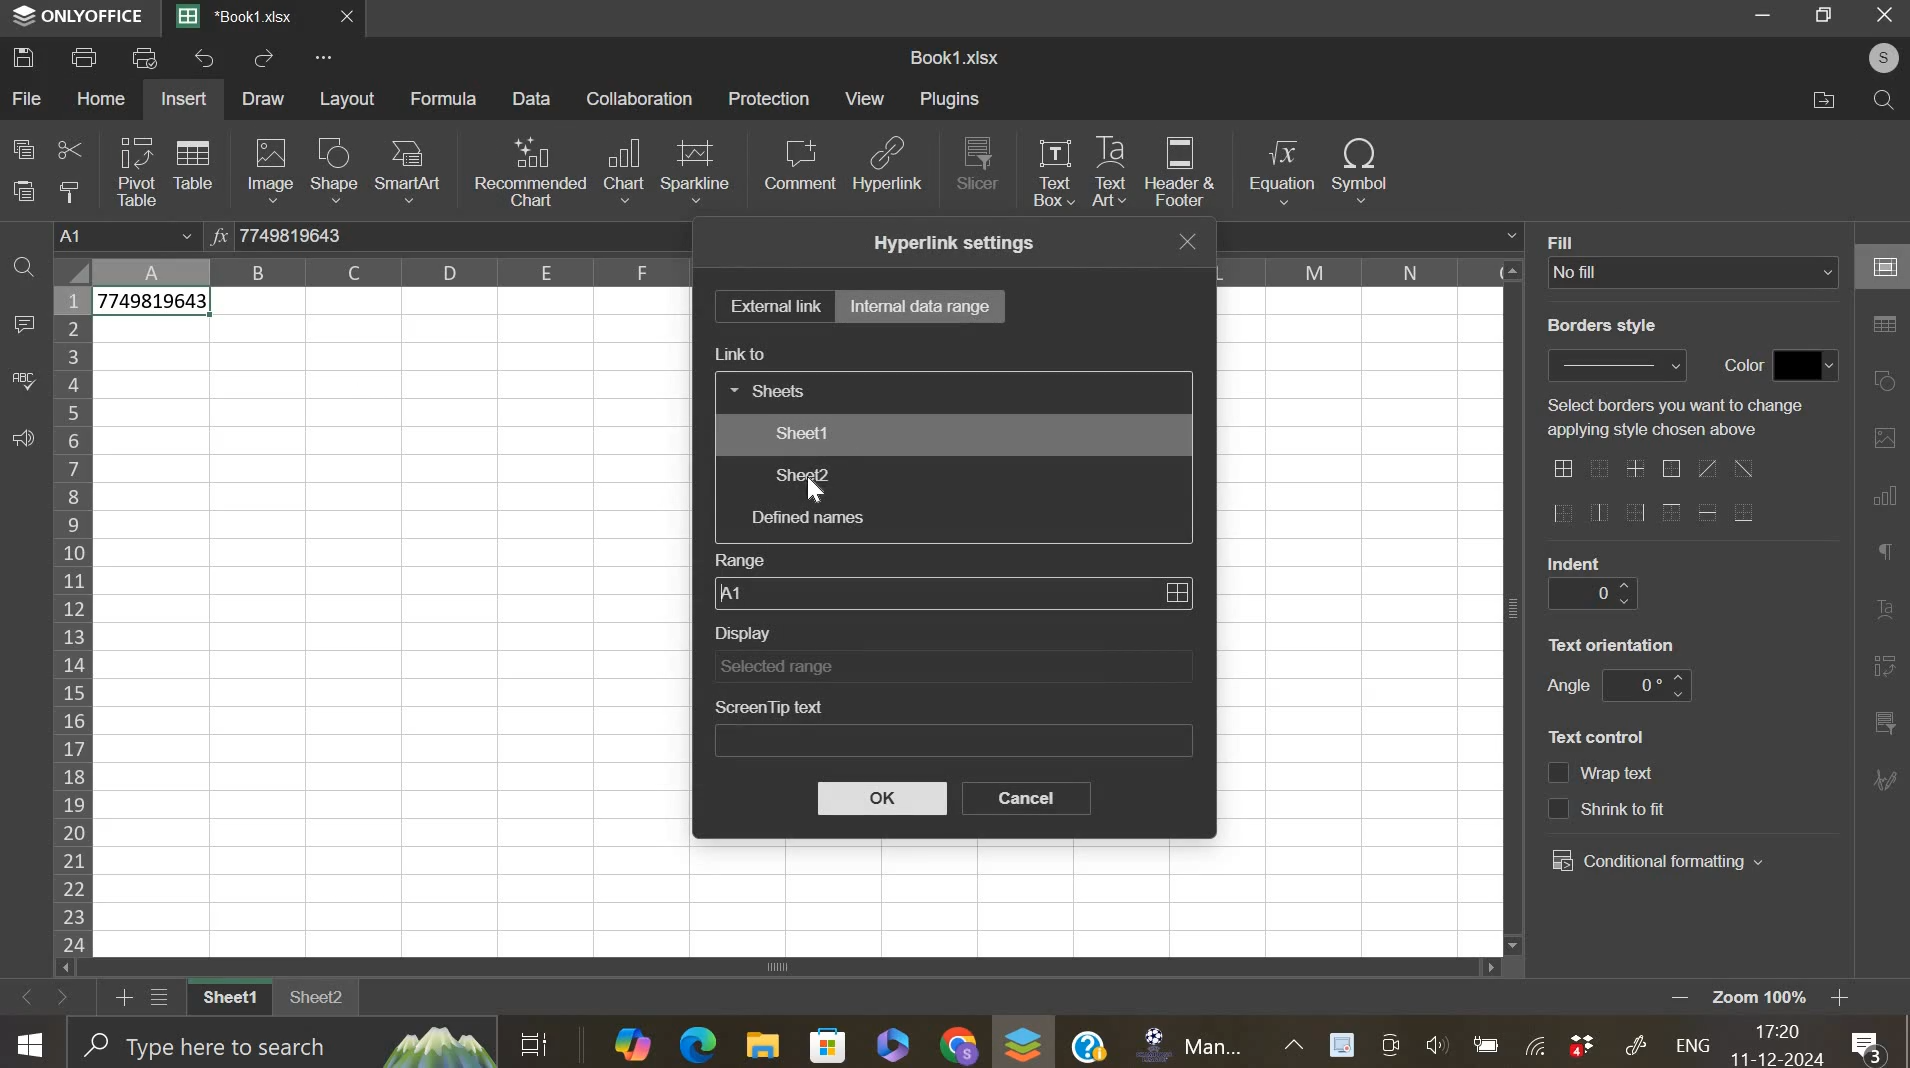 The image size is (1910, 1068). I want to click on Hyperlink Settings, so click(949, 242).